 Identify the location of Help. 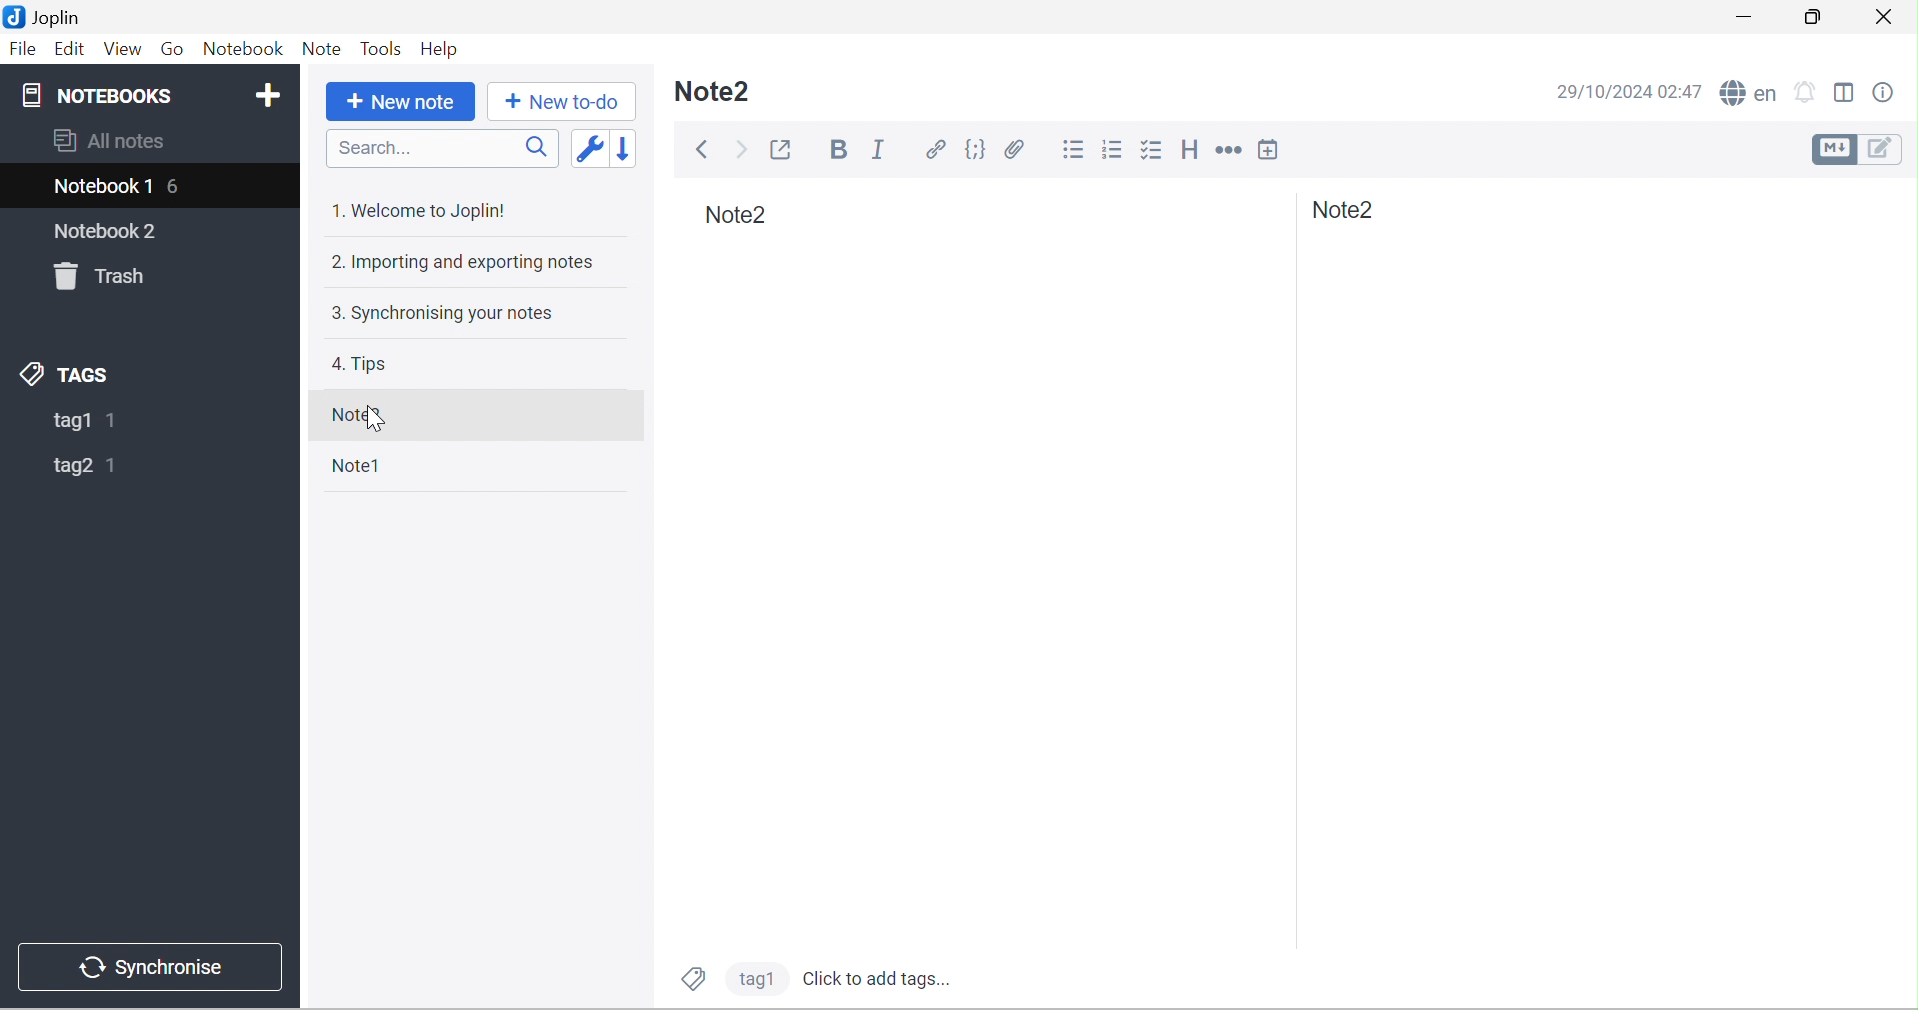
(447, 51).